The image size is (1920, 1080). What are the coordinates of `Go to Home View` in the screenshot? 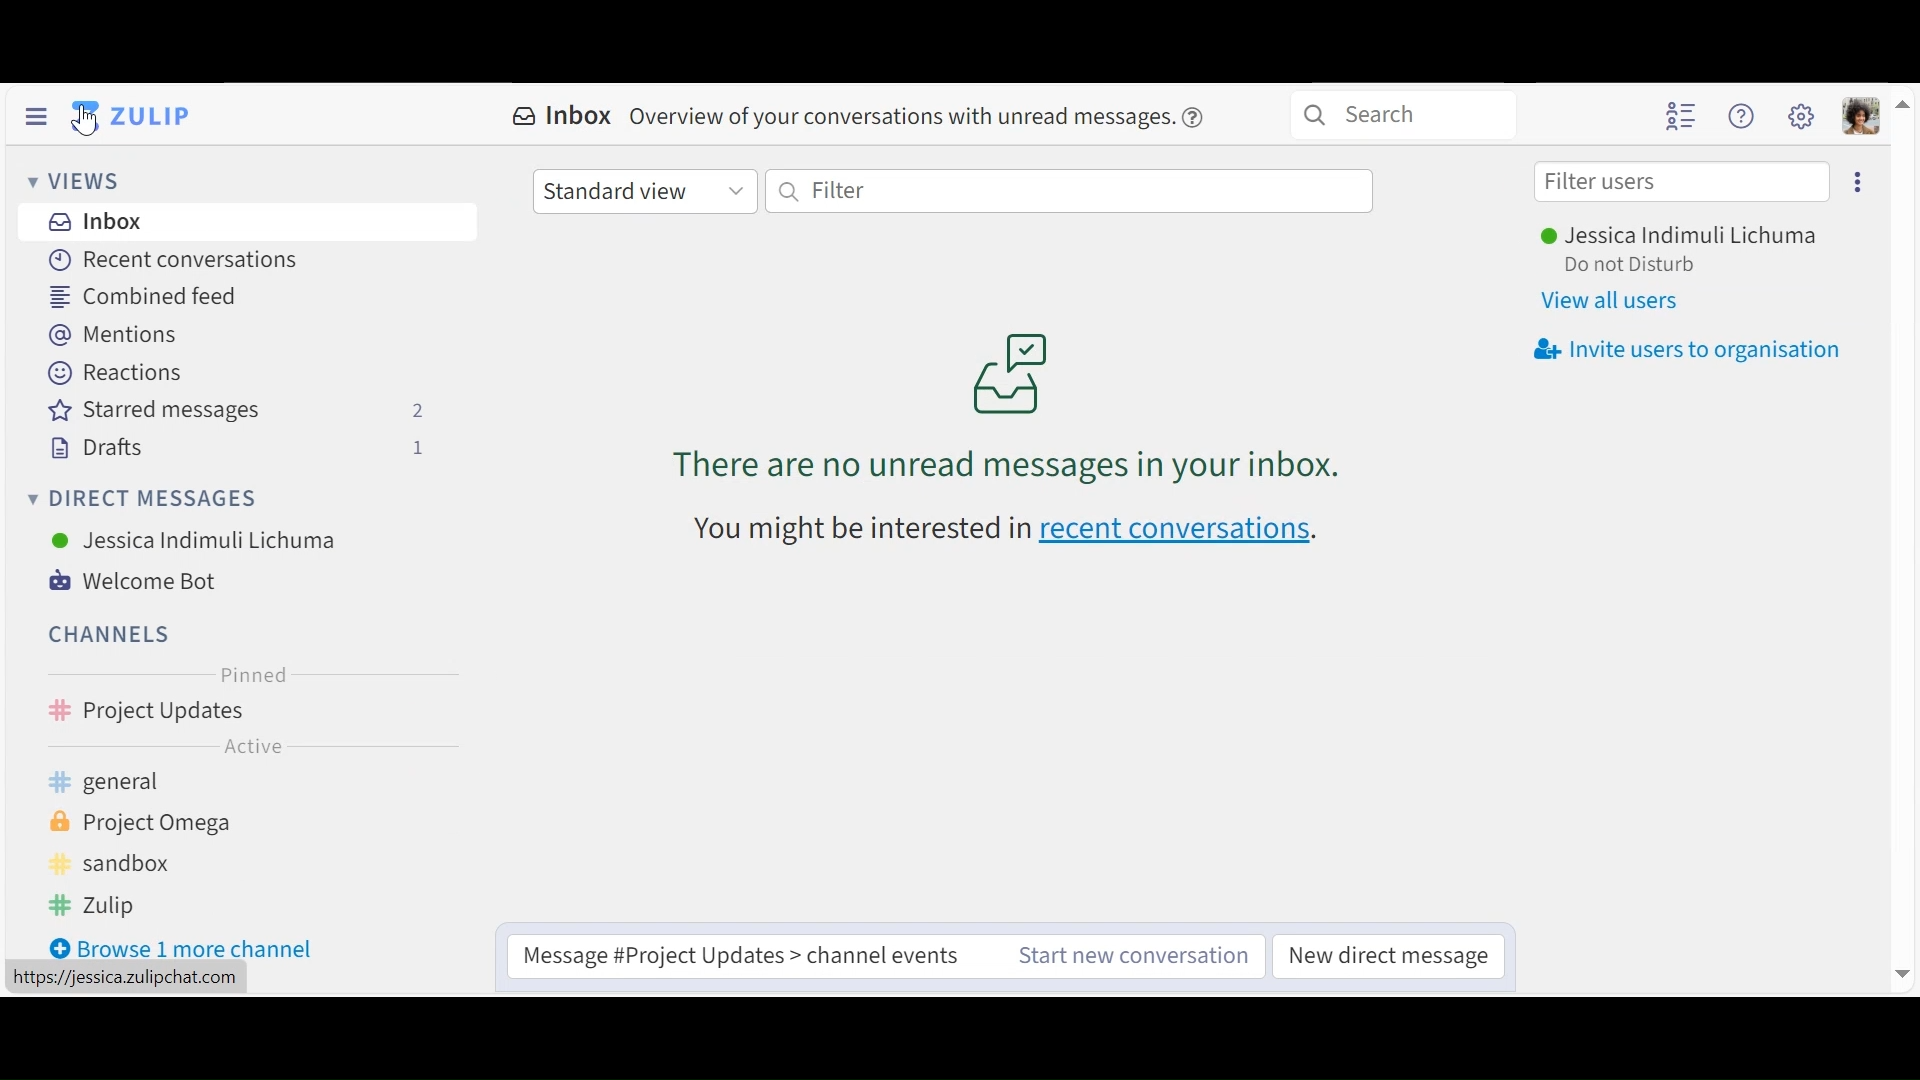 It's located at (131, 115).